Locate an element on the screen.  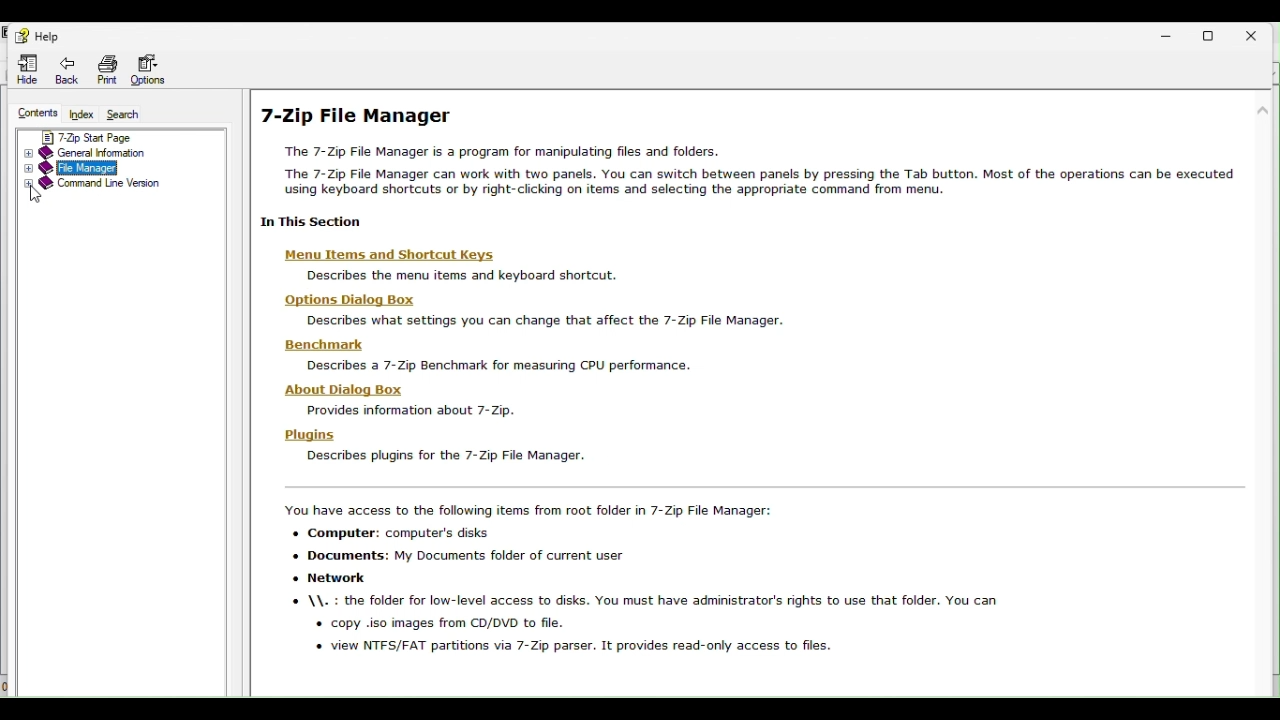
Options Dialog Box is located at coordinates (350, 300).